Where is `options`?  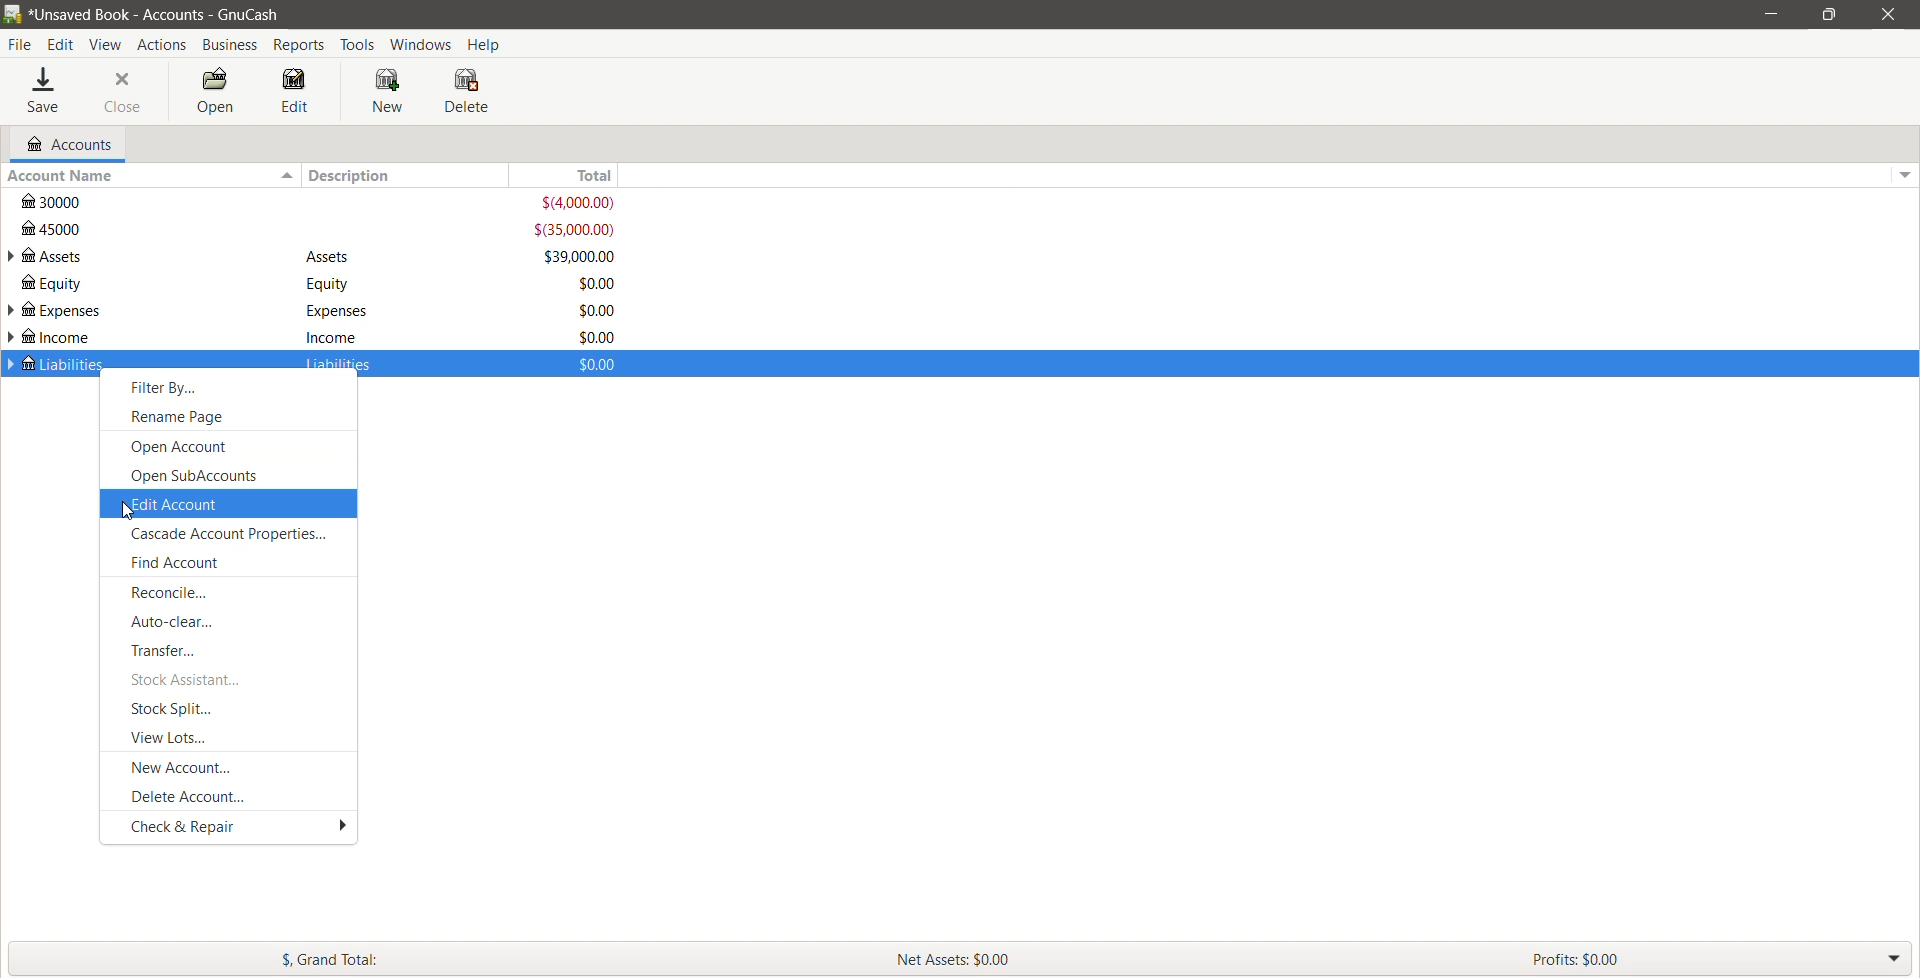
options is located at coordinates (1902, 170).